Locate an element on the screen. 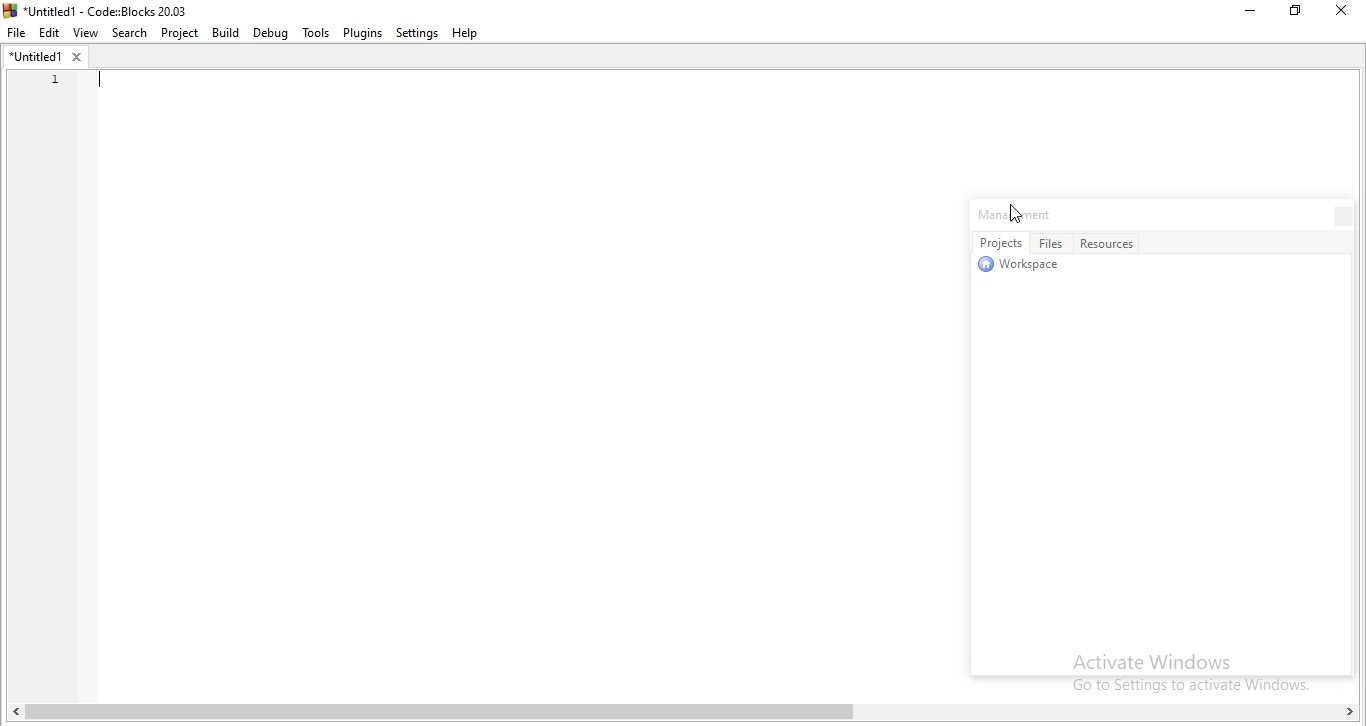 This screenshot has width=1366, height=726. Build  is located at coordinates (227, 34).